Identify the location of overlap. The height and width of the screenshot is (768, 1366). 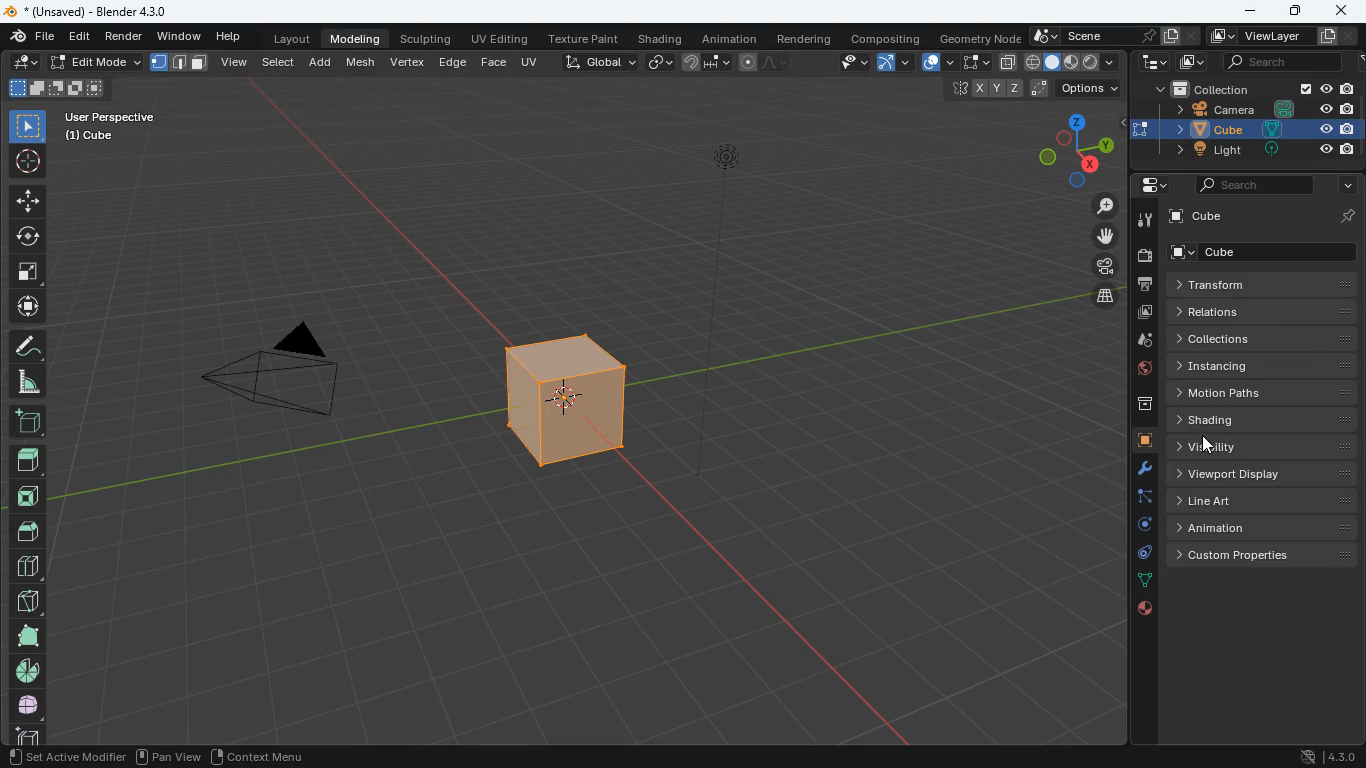
(935, 63).